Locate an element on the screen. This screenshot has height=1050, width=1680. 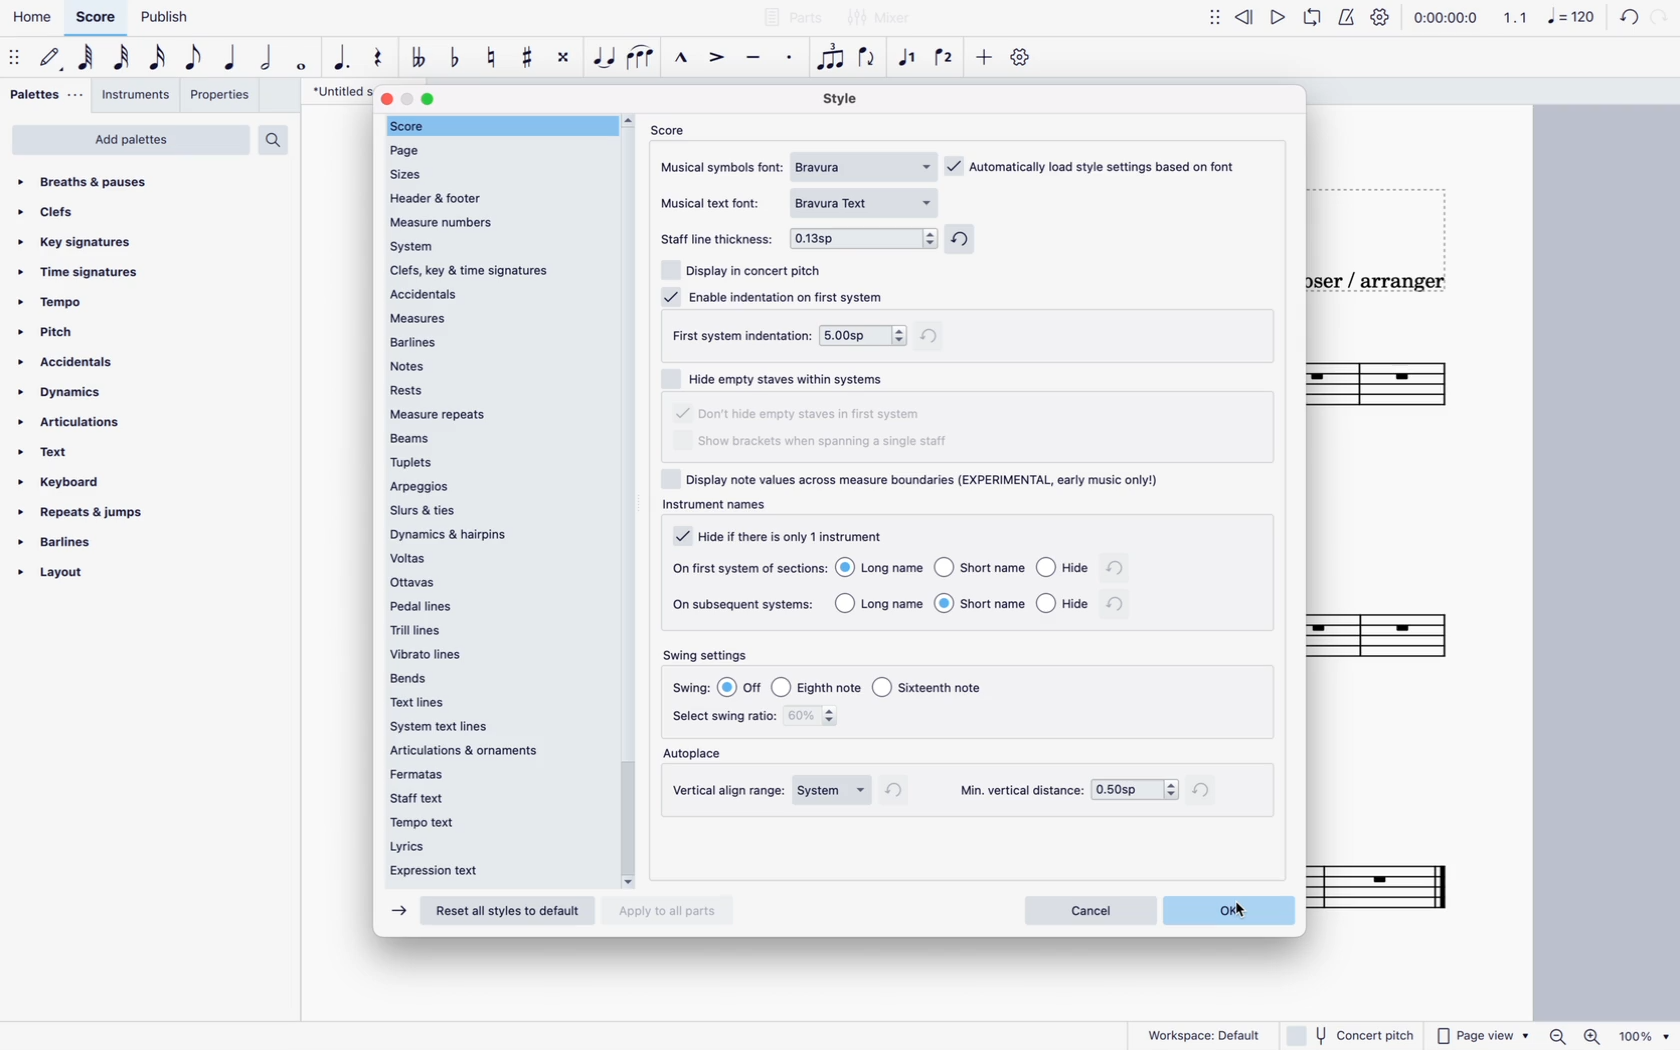
dynamics & harpins is located at coordinates (498, 535).